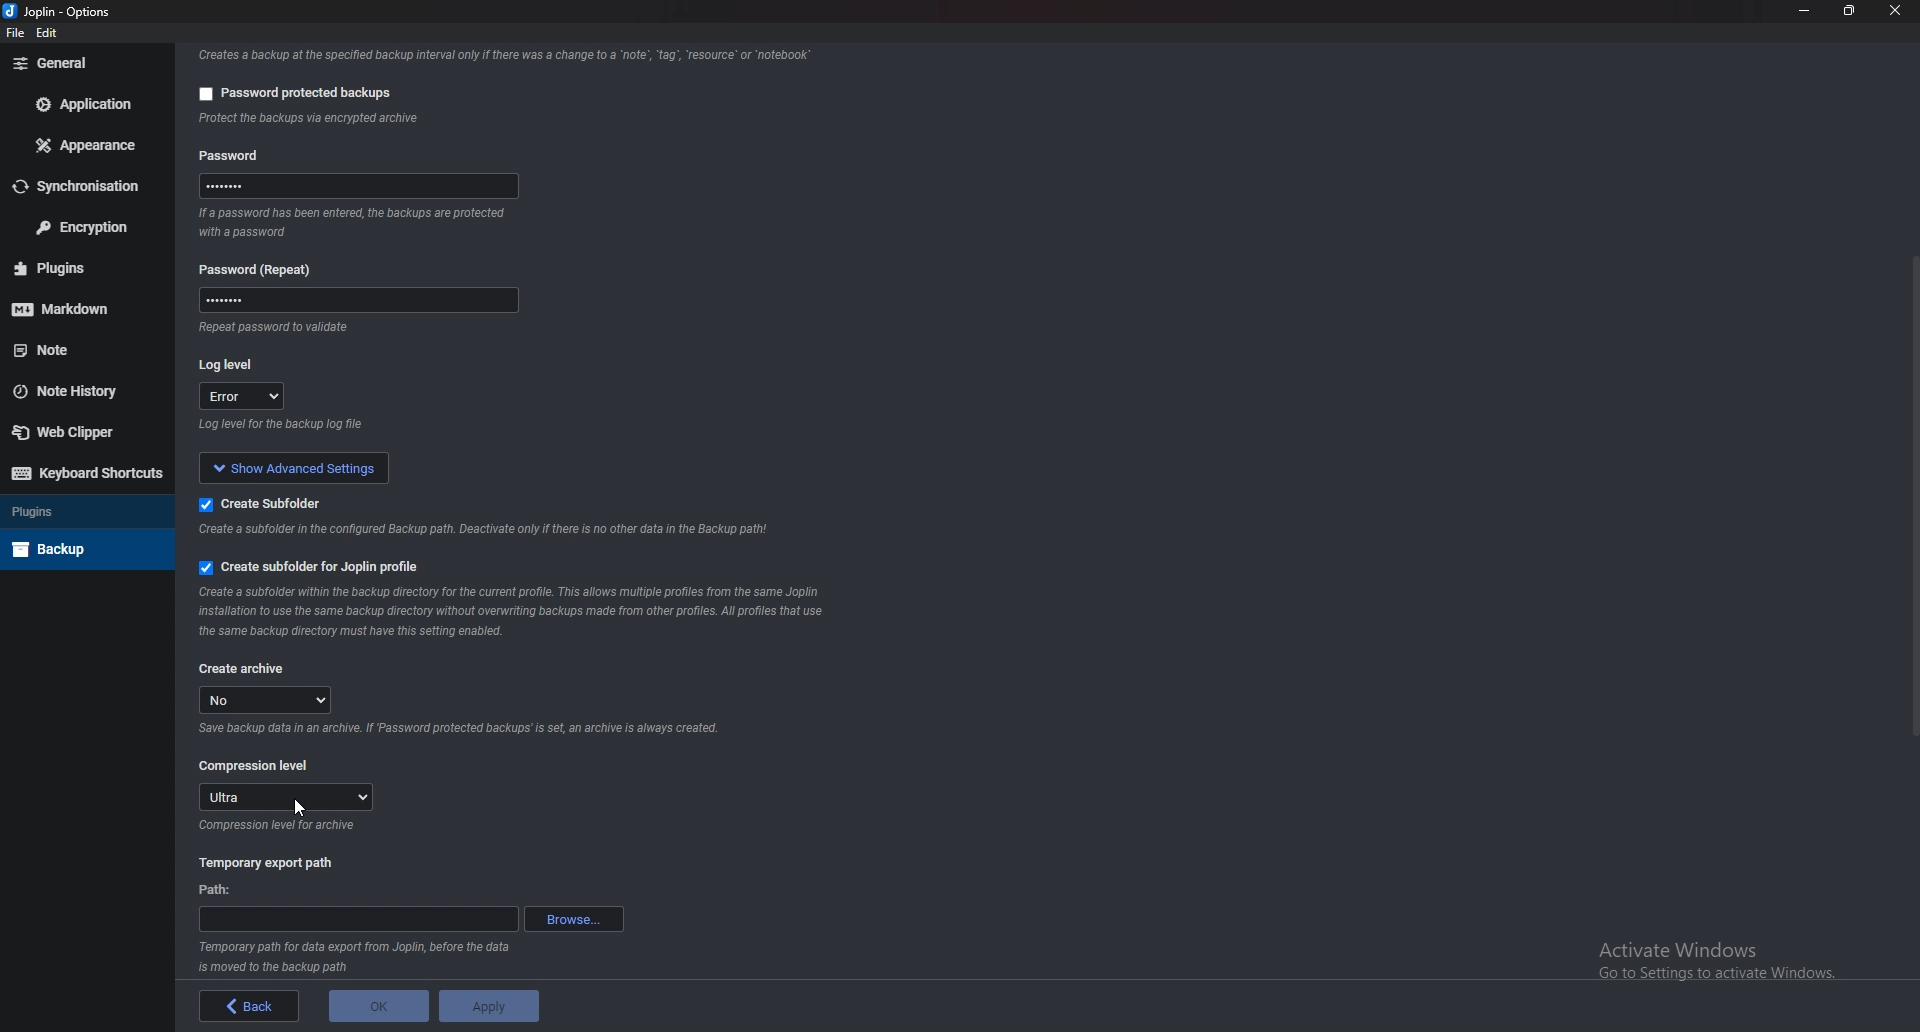  Describe the element at coordinates (303, 807) in the screenshot. I see `cursor` at that location.